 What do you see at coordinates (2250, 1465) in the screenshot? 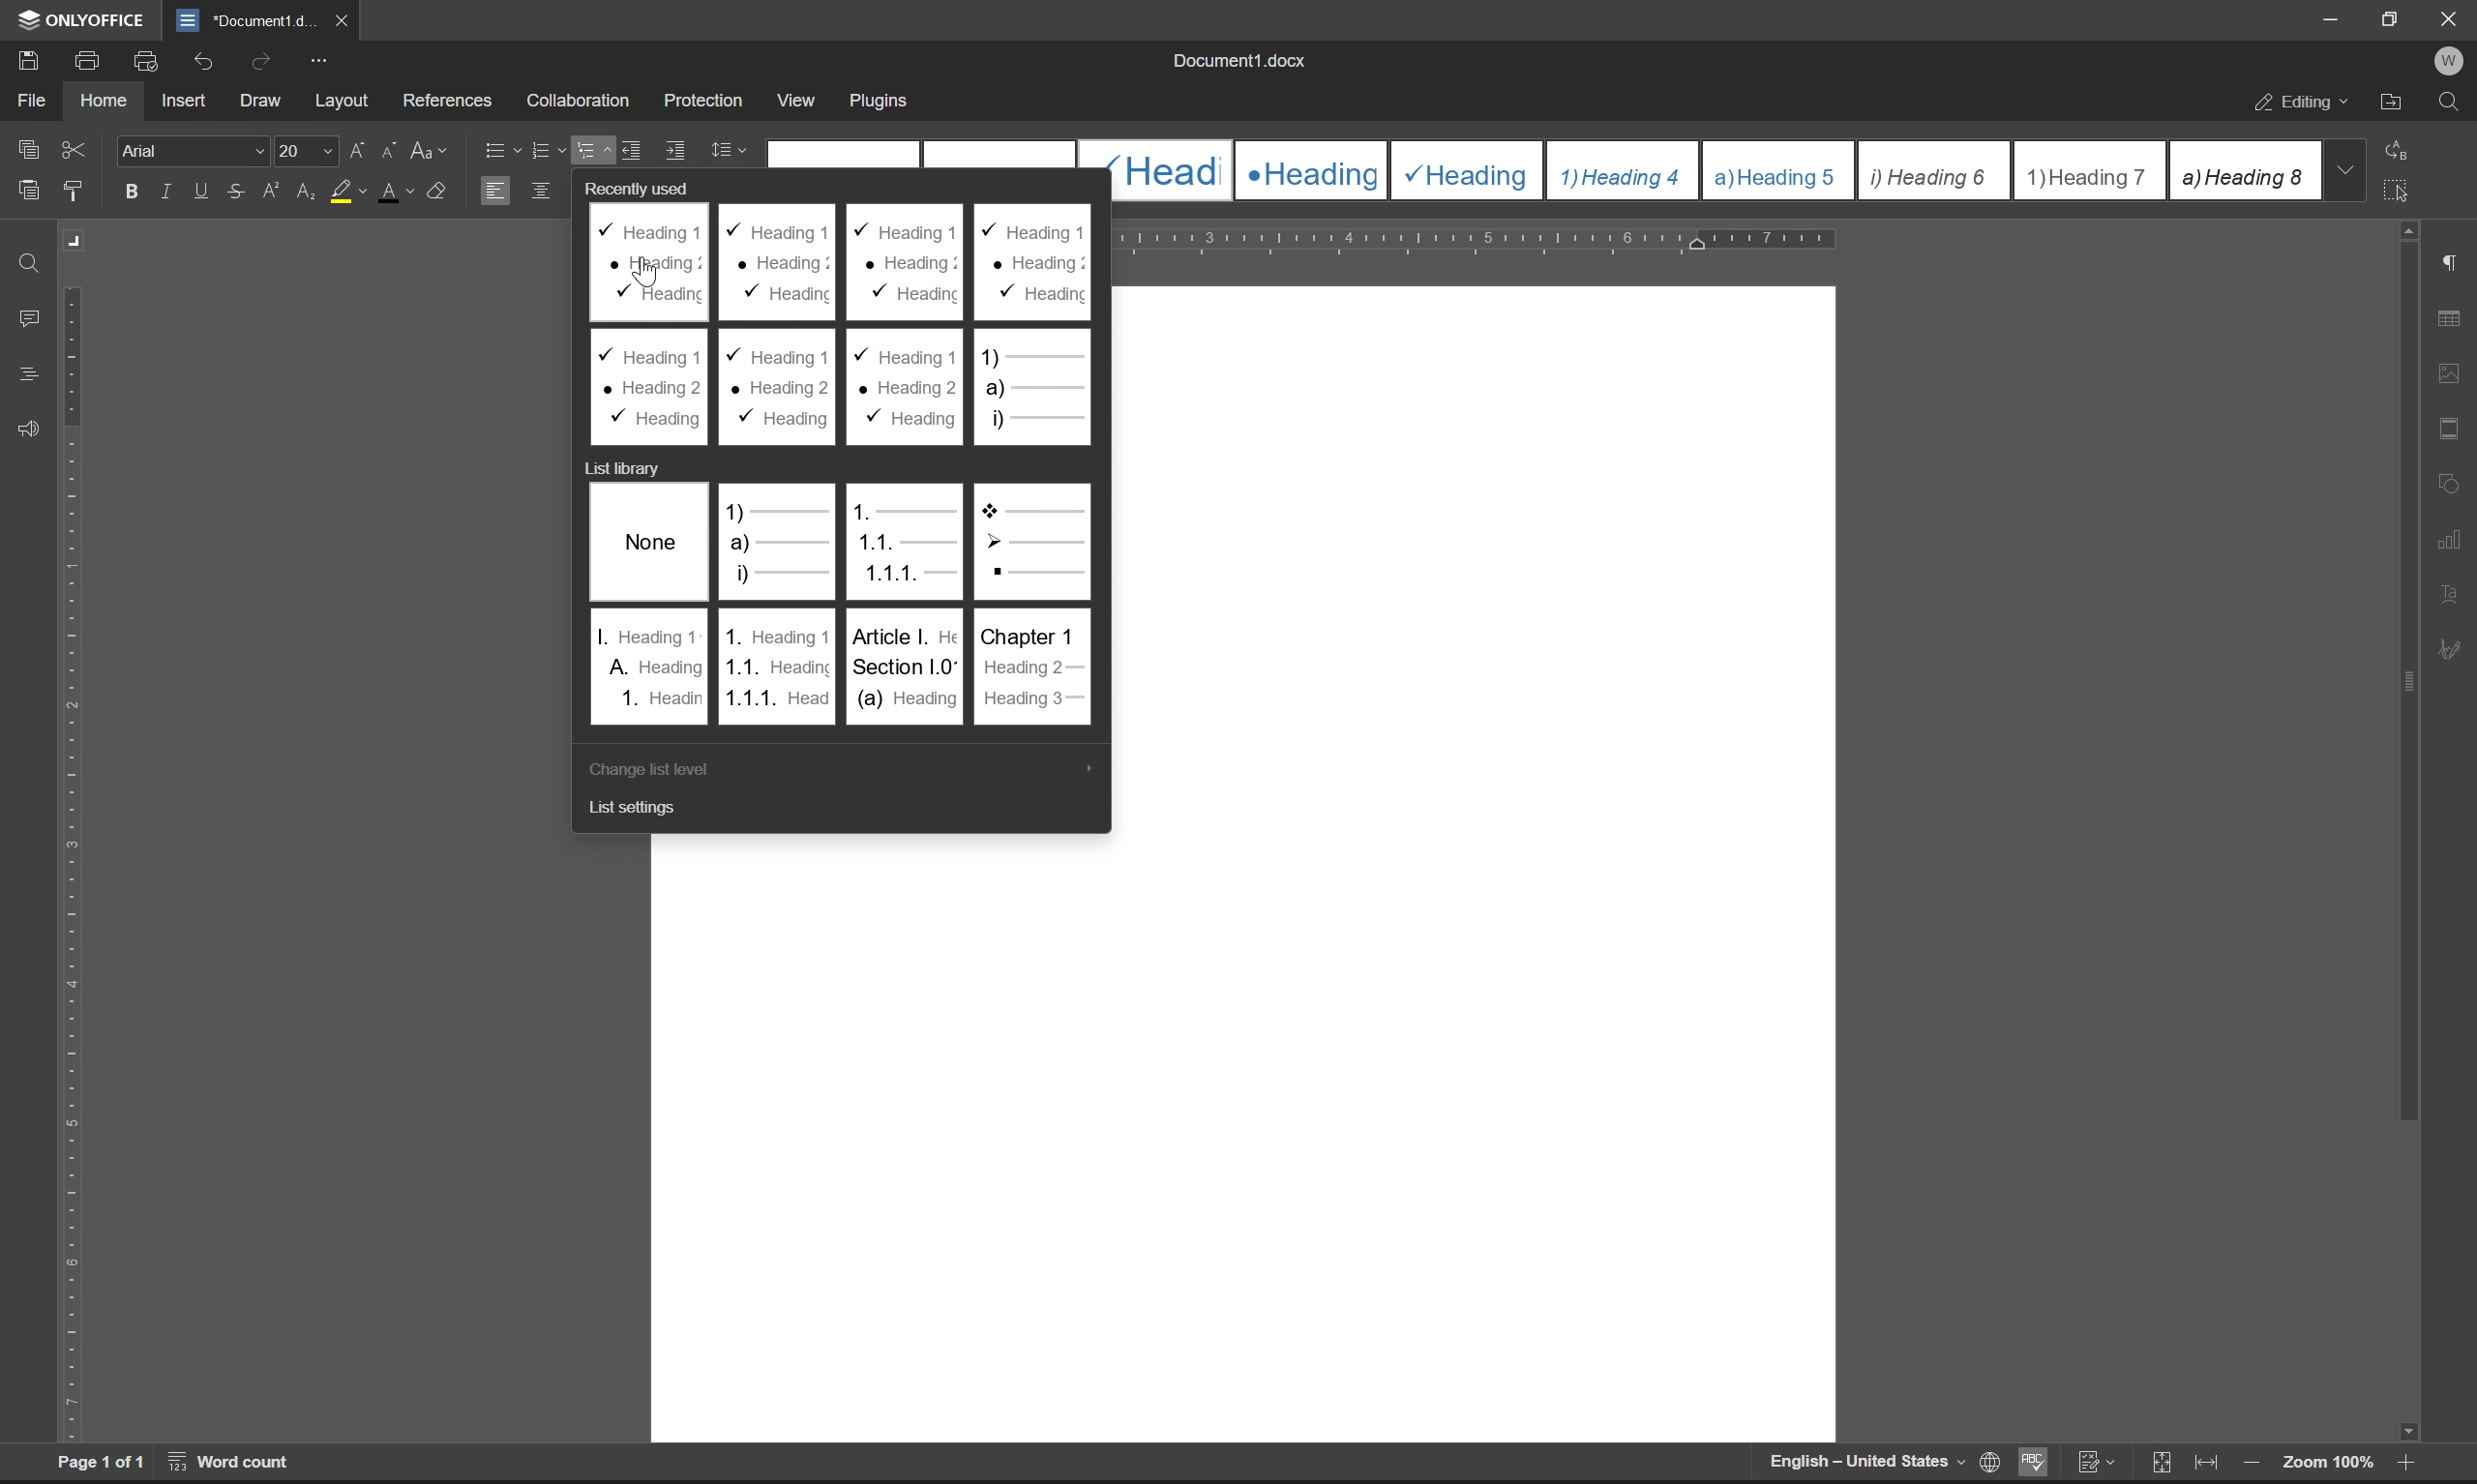
I see `zoom out` at bounding box center [2250, 1465].